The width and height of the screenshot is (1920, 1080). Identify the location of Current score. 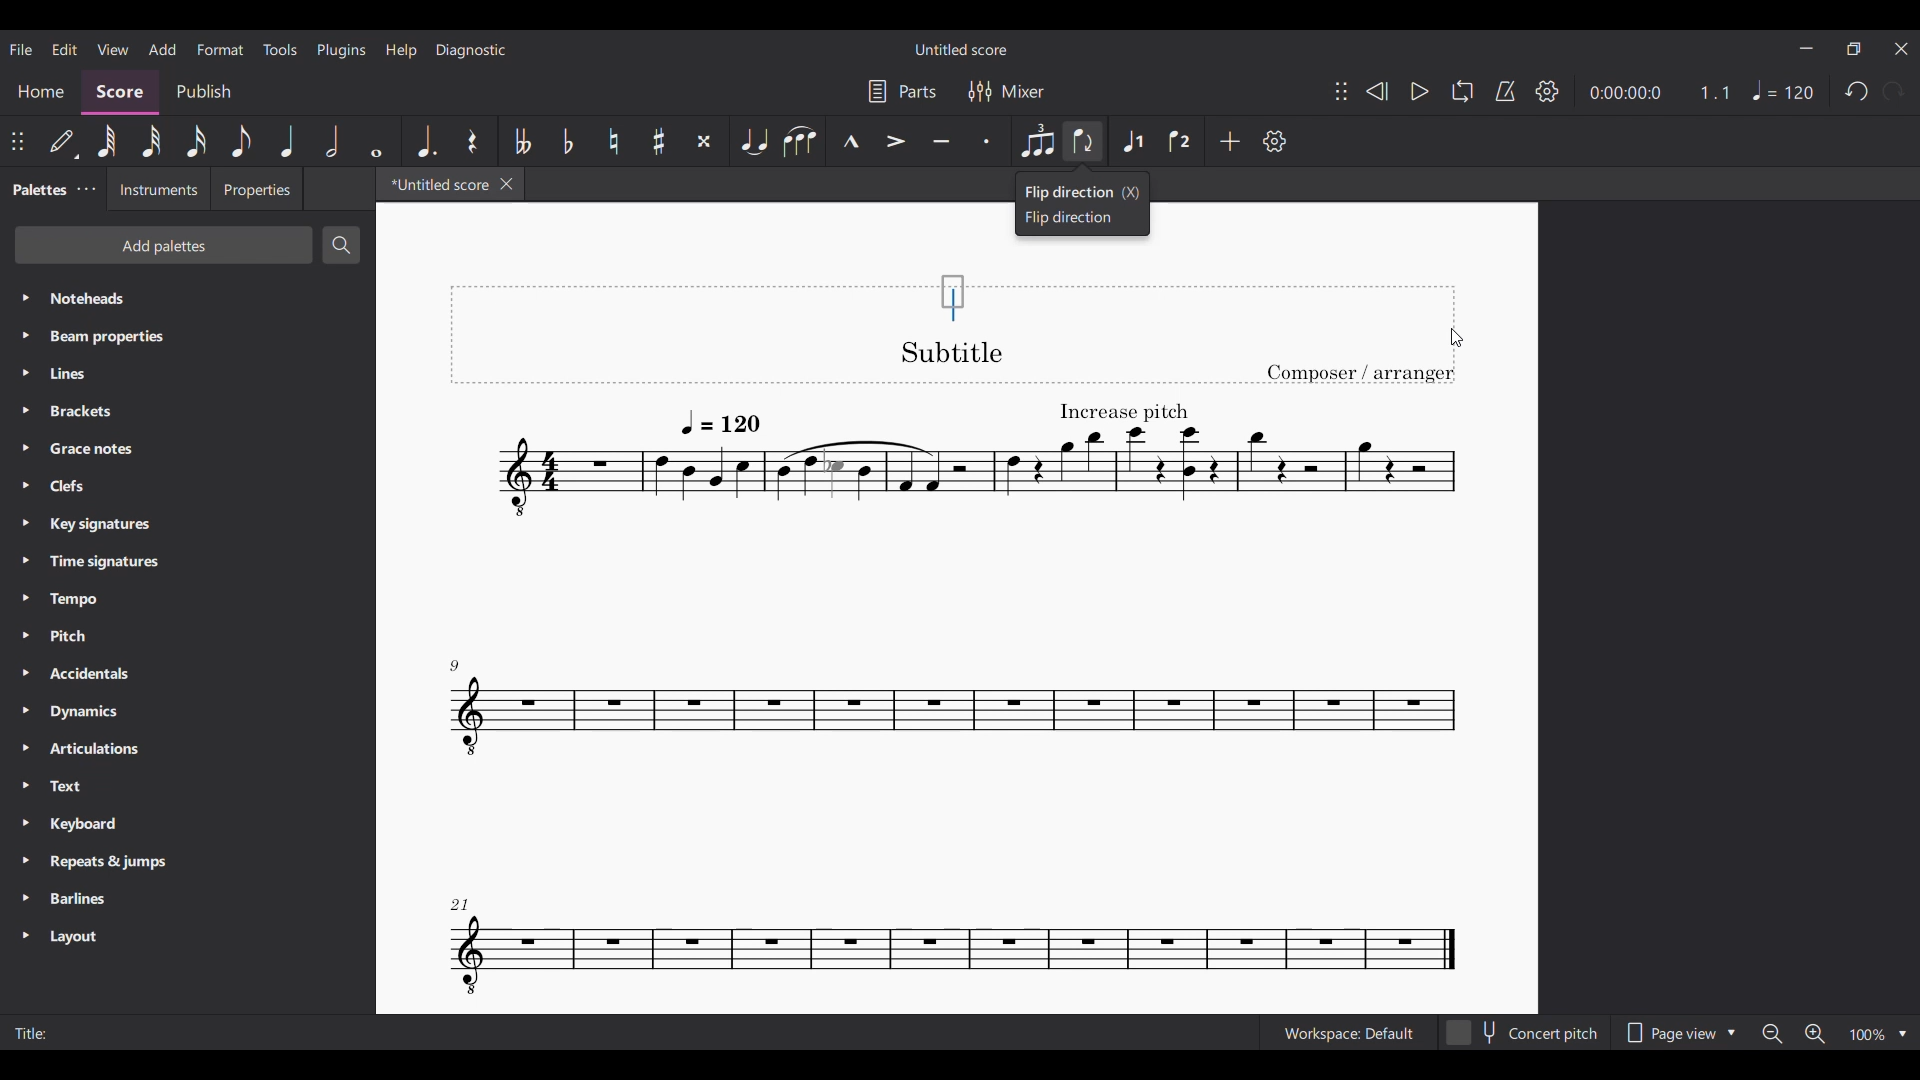
(954, 670).